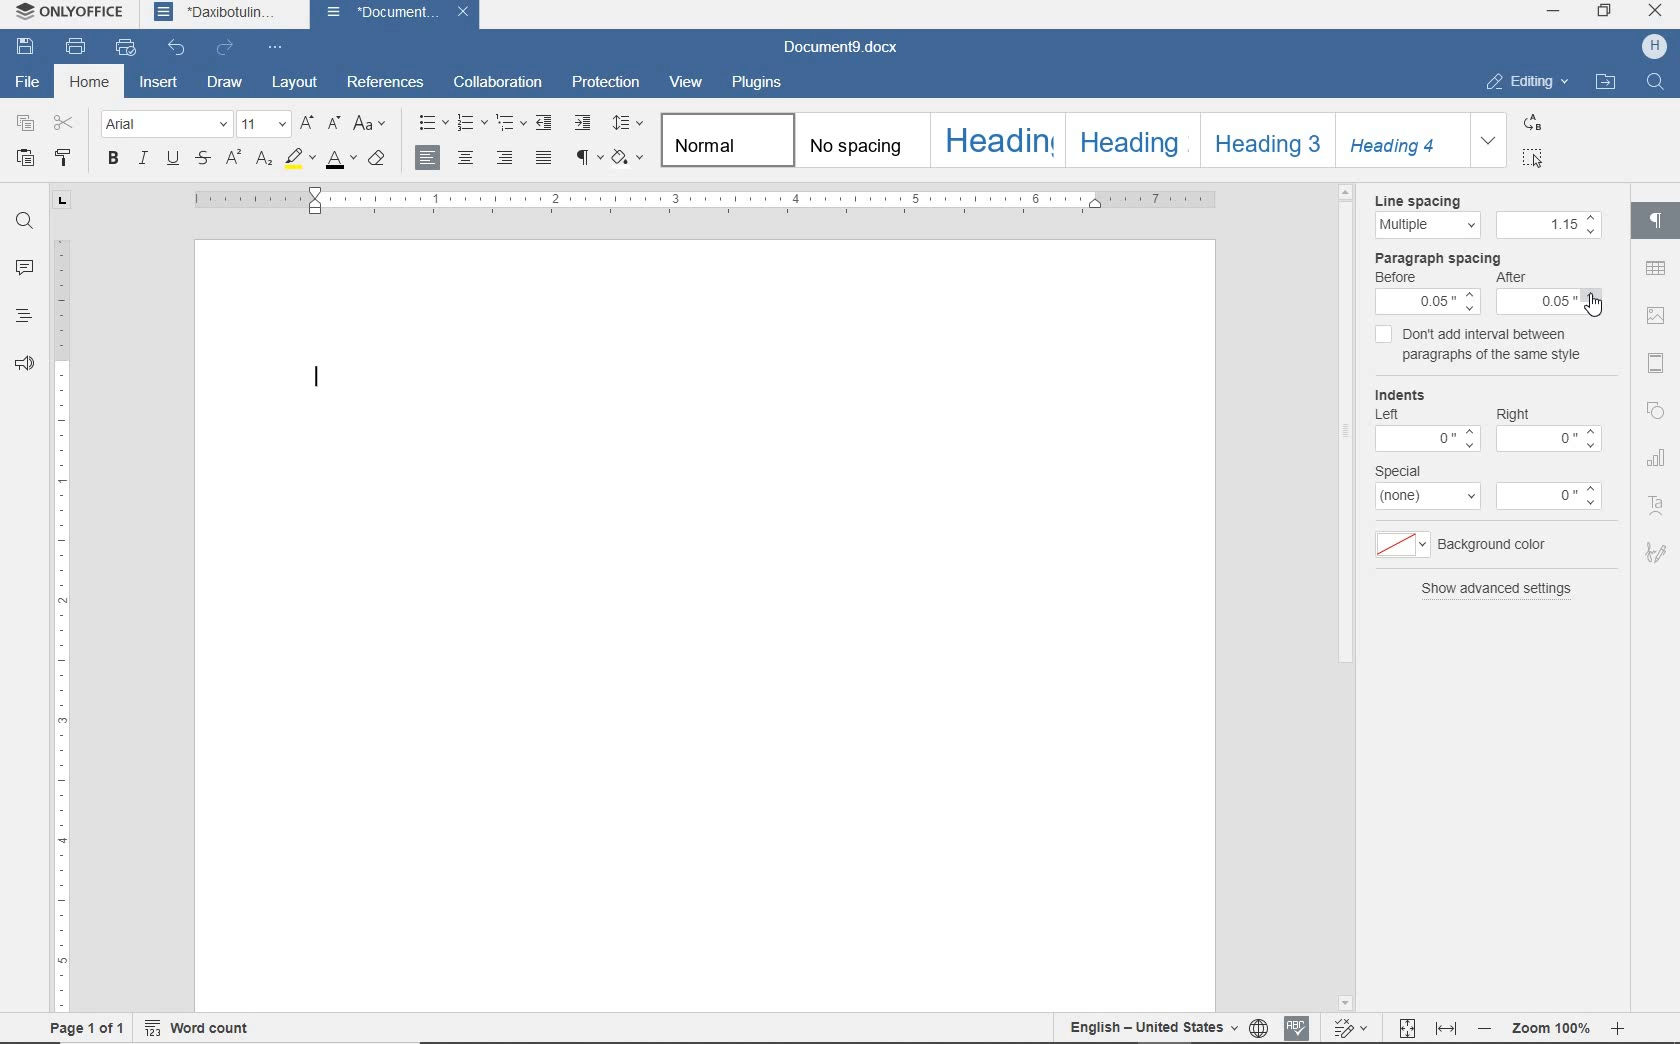 The image size is (1680, 1044). Describe the element at coordinates (1396, 277) in the screenshot. I see `before` at that location.